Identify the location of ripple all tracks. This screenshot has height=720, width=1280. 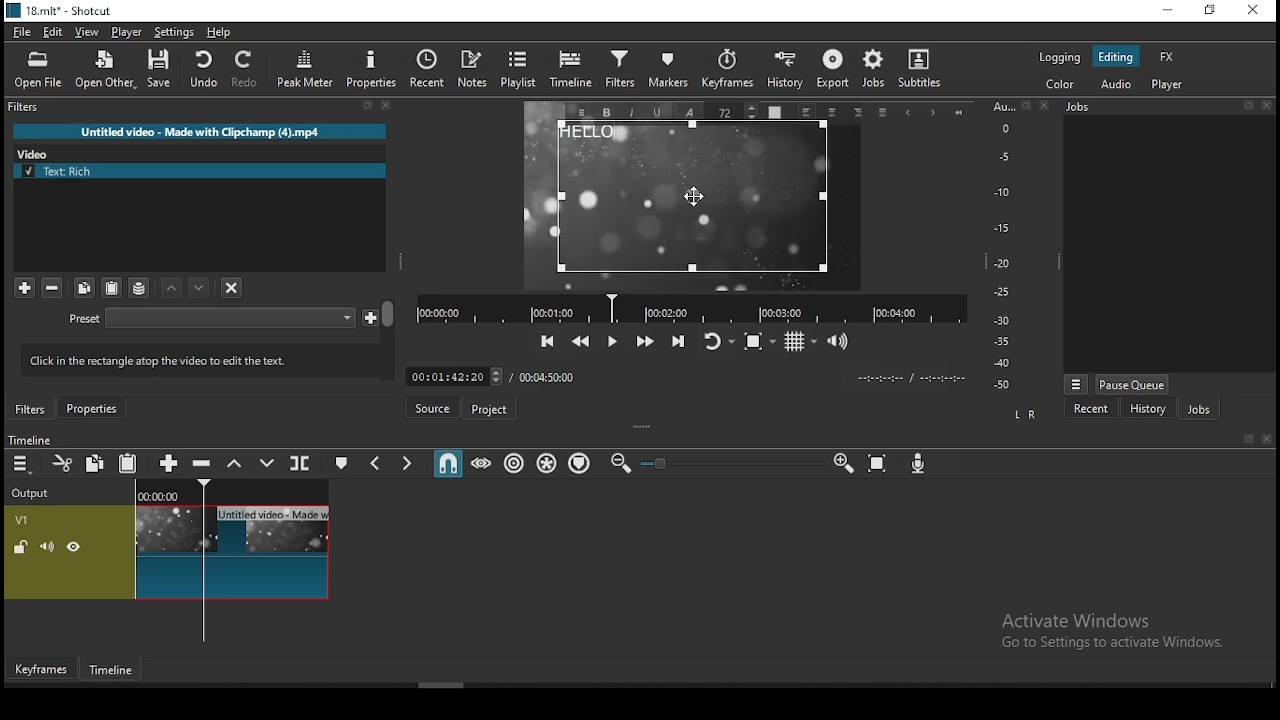
(547, 463).